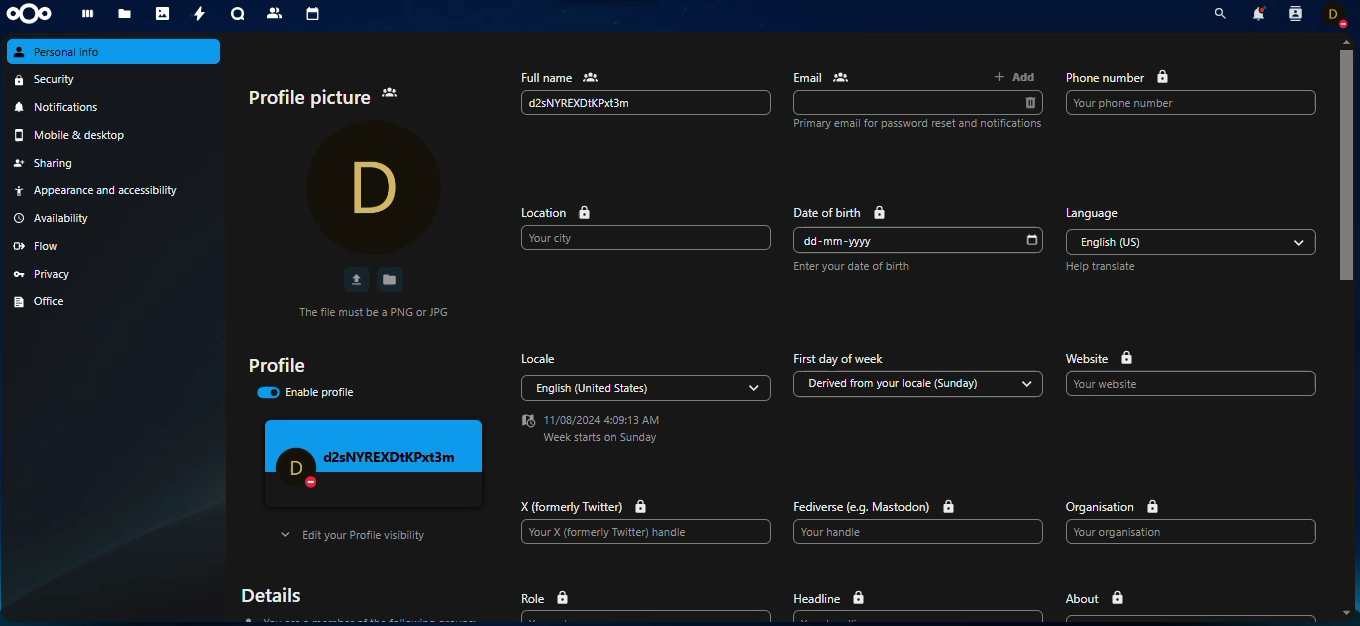 Image resolution: width=1360 pixels, height=626 pixels. What do you see at coordinates (821, 77) in the screenshot?
I see `email` at bounding box center [821, 77].